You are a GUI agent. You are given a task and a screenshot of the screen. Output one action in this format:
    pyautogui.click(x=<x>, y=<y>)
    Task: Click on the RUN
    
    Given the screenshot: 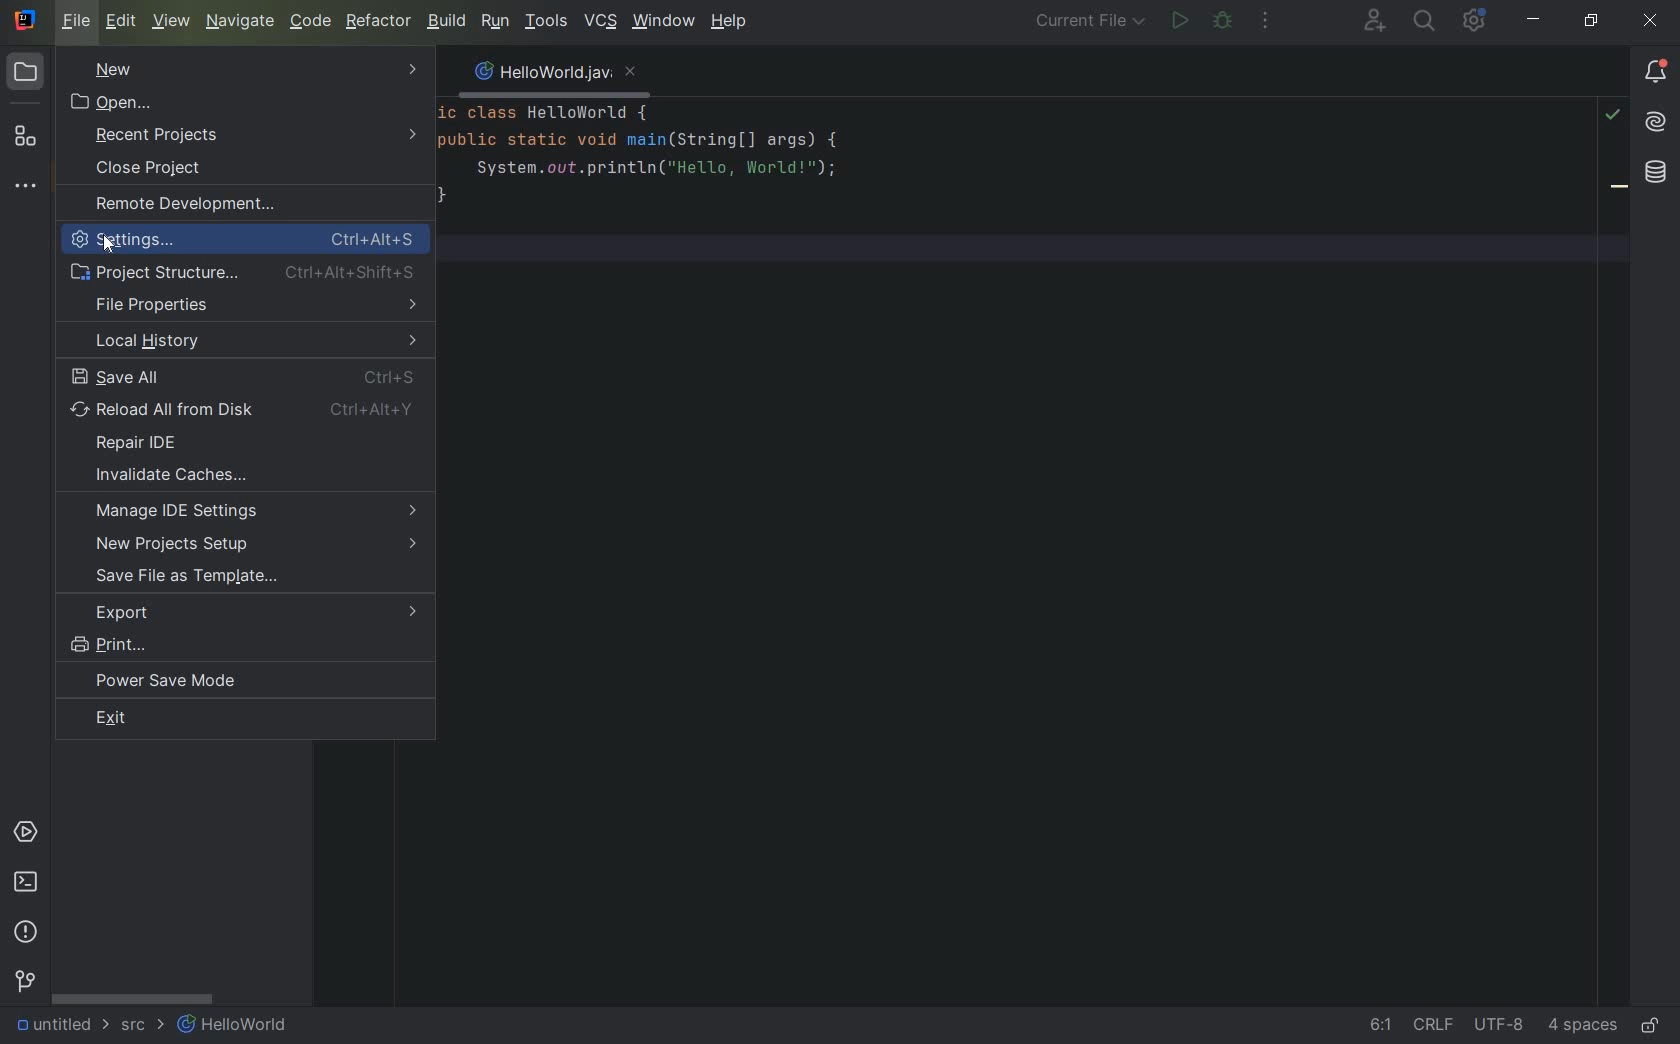 What is the action you would take?
    pyautogui.click(x=495, y=22)
    